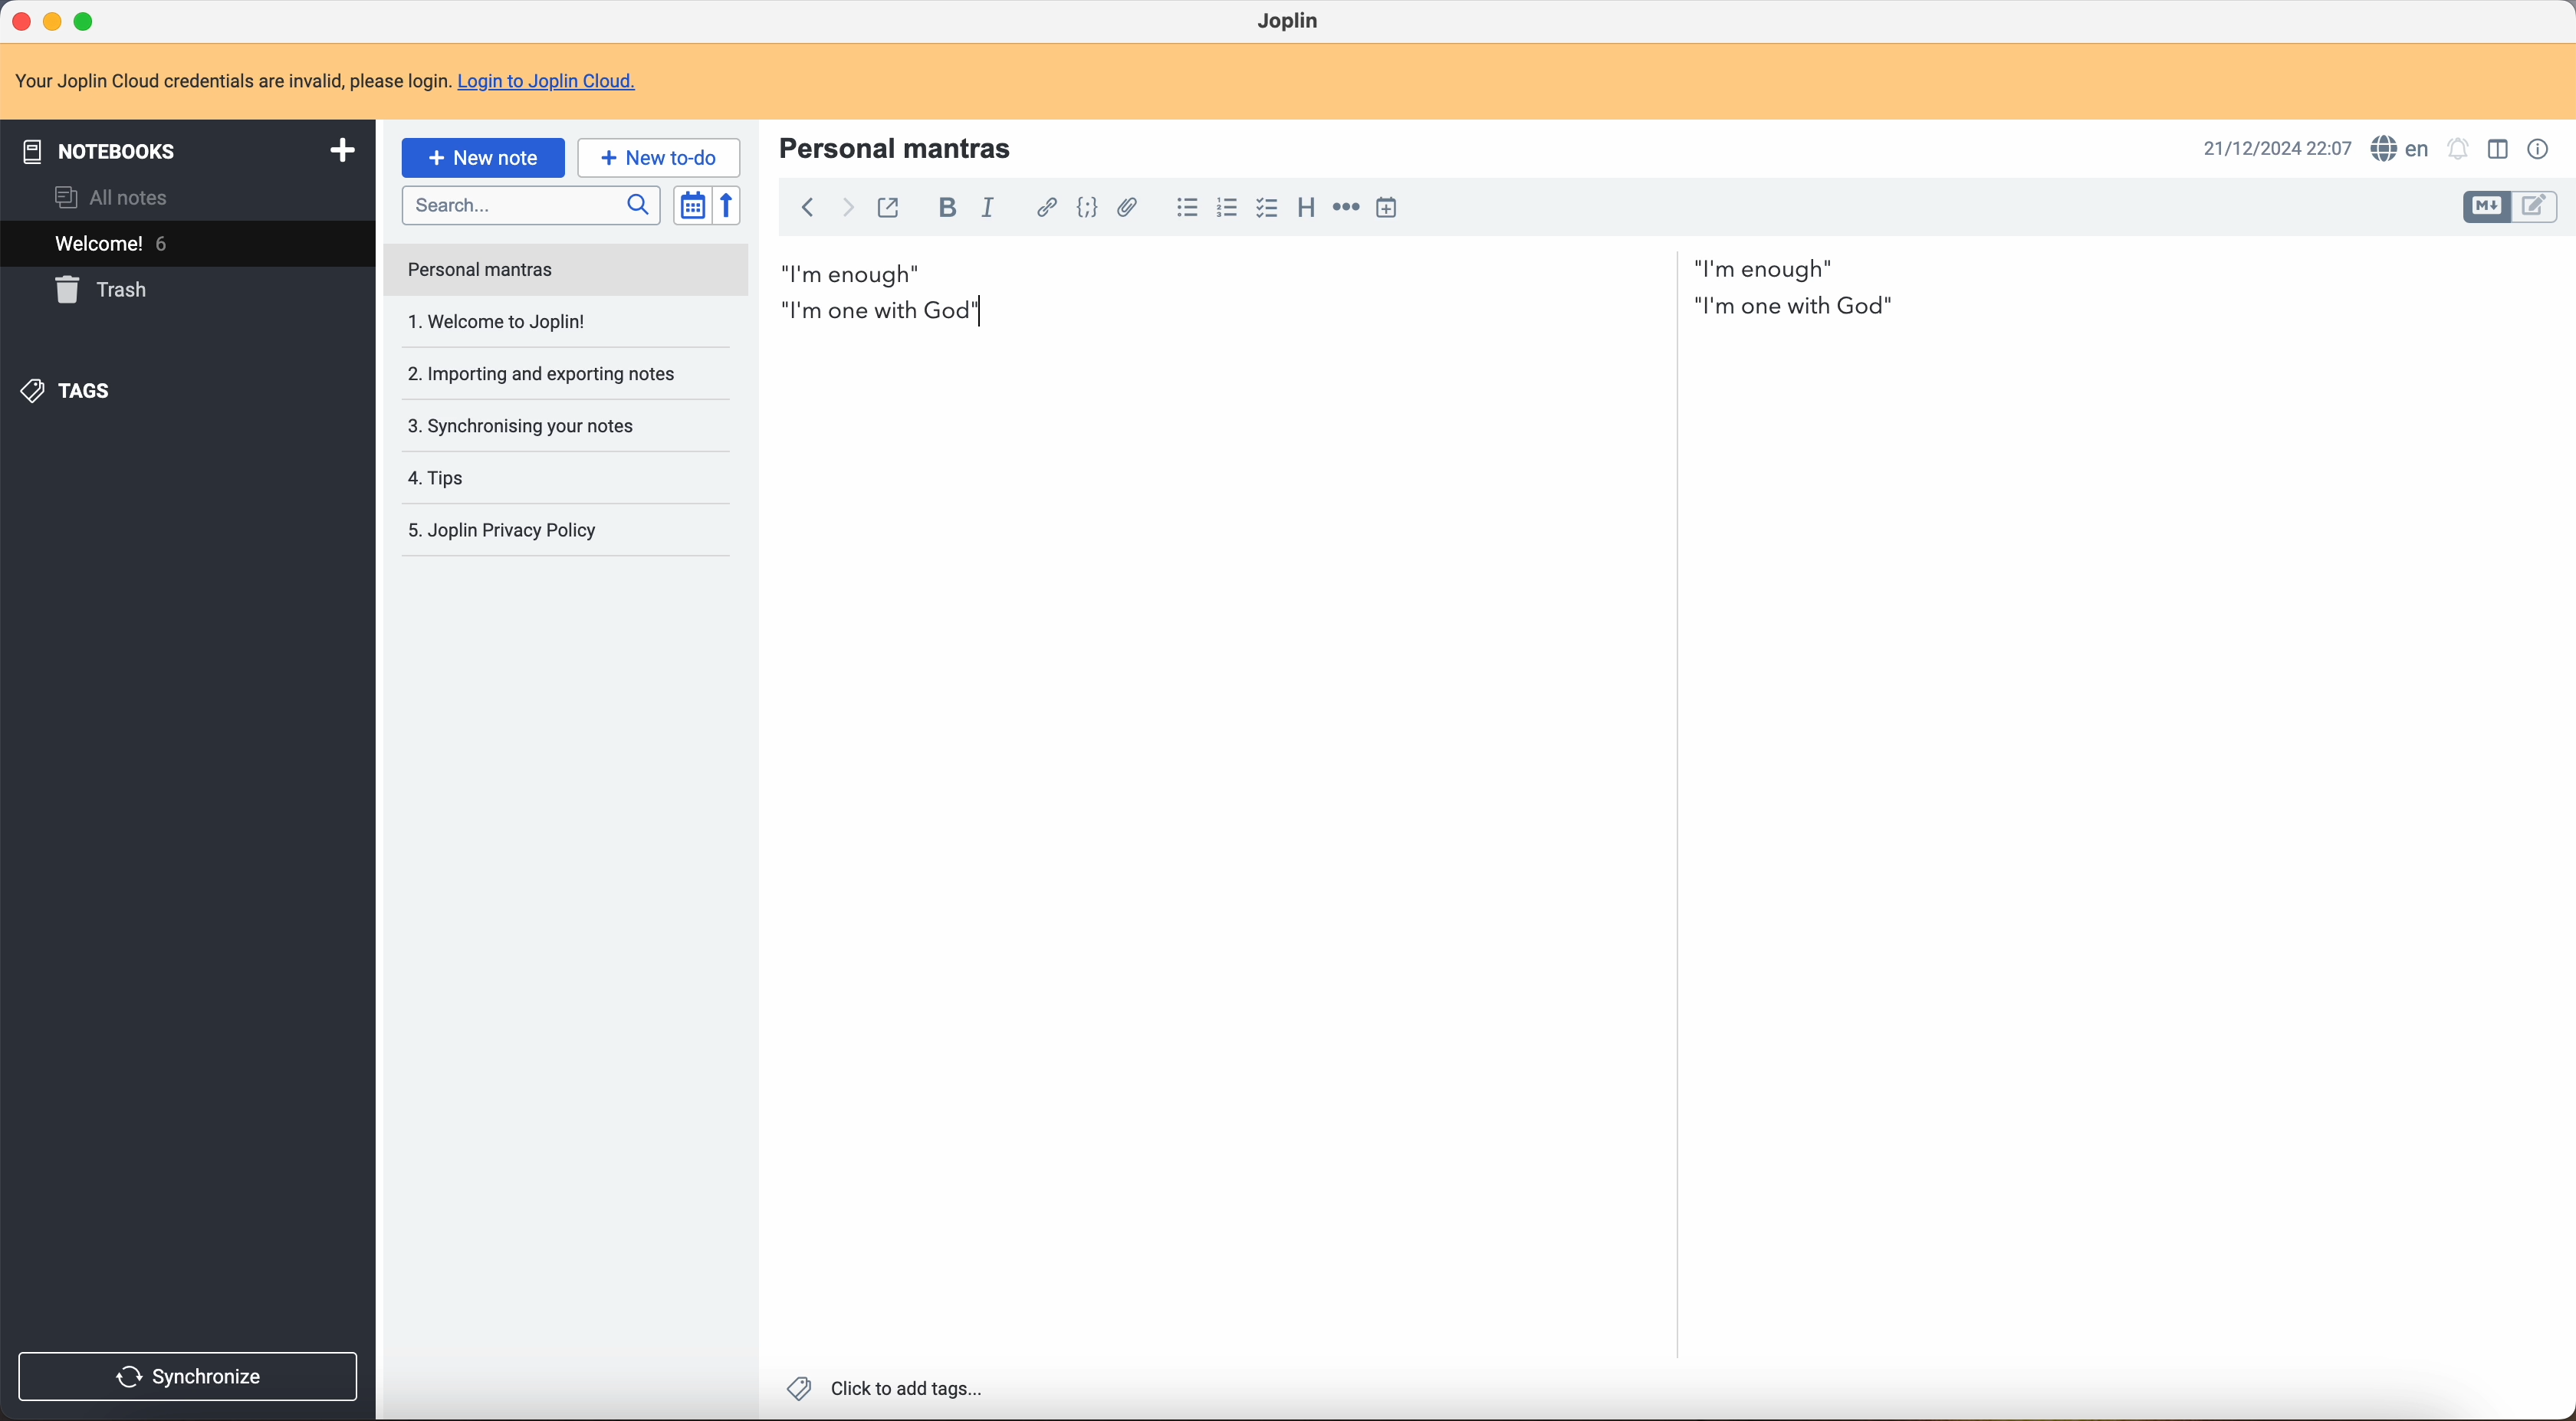  Describe the element at coordinates (1135, 208) in the screenshot. I see `attach file` at that location.